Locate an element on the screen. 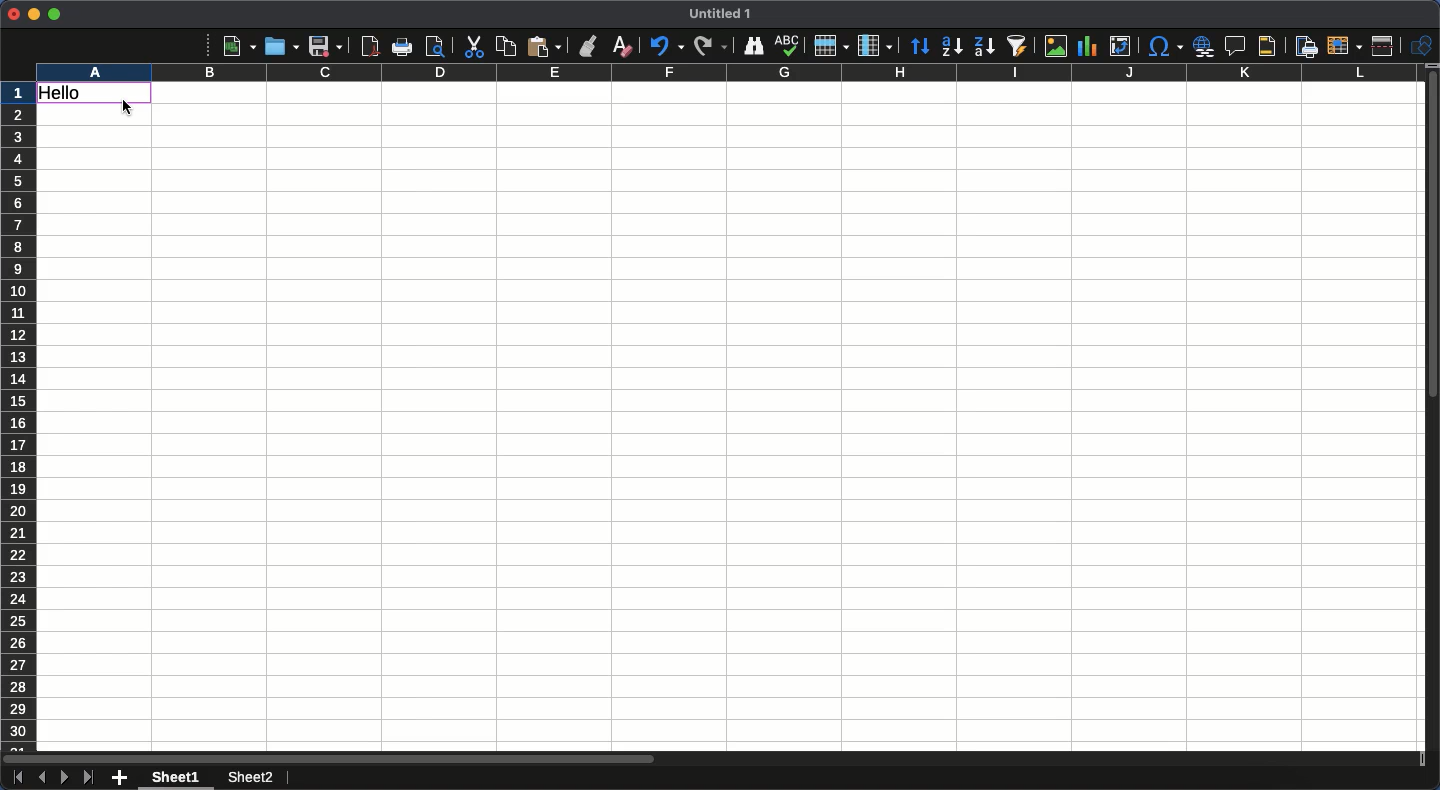 This screenshot has width=1440, height=790. Maximize is located at coordinates (54, 14).